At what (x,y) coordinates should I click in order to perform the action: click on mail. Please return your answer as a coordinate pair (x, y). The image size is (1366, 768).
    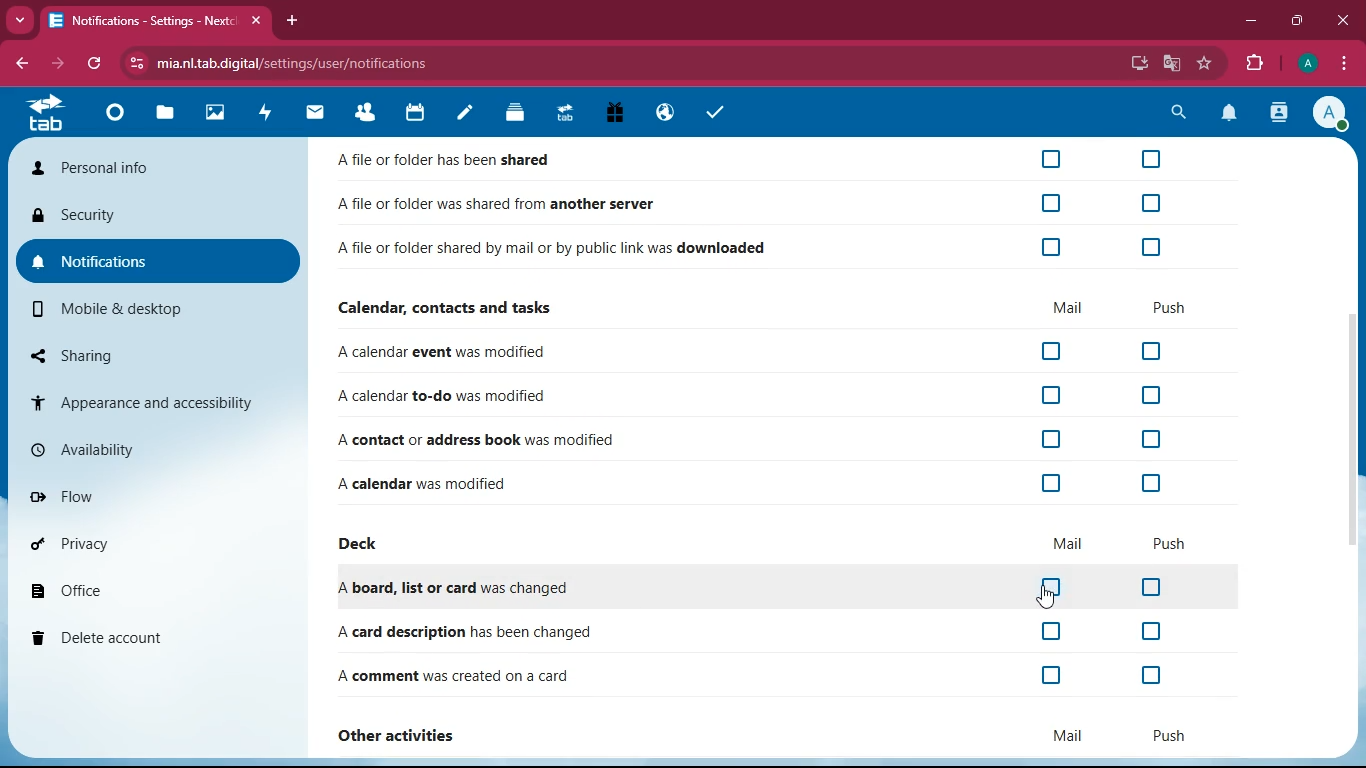
    Looking at the image, I should click on (1070, 302).